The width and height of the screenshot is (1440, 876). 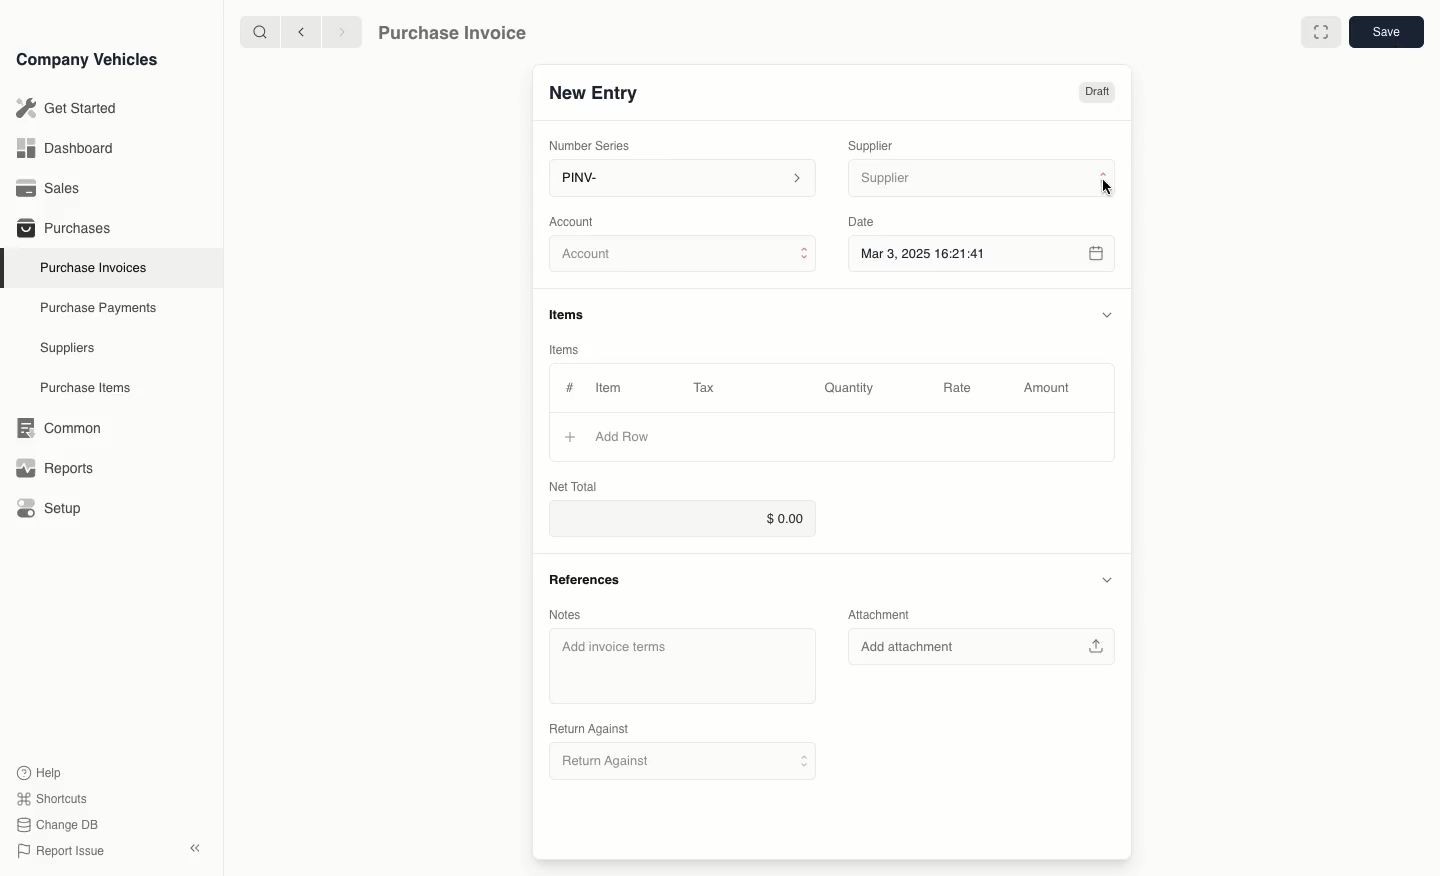 What do you see at coordinates (588, 728) in the screenshot?
I see `Return Against` at bounding box center [588, 728].